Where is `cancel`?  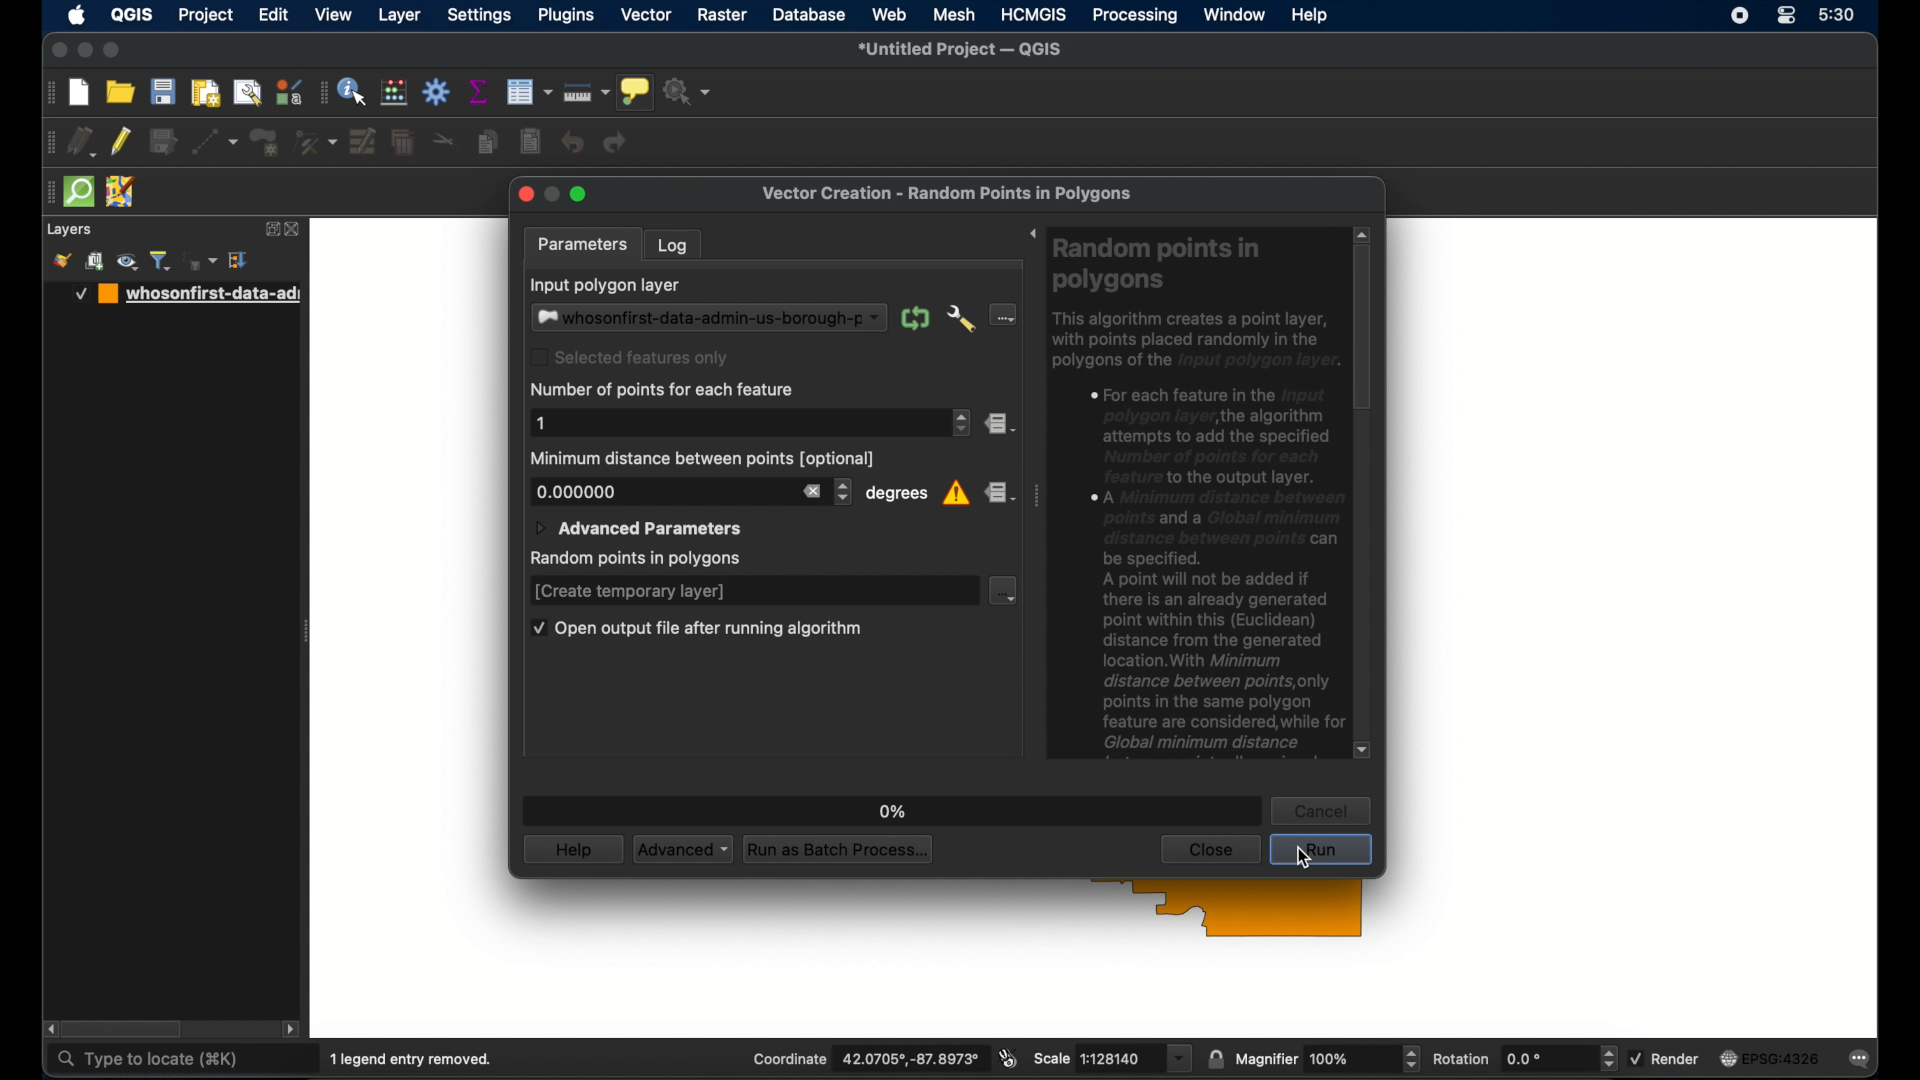 cancel is located at coordinates (1320, 810).